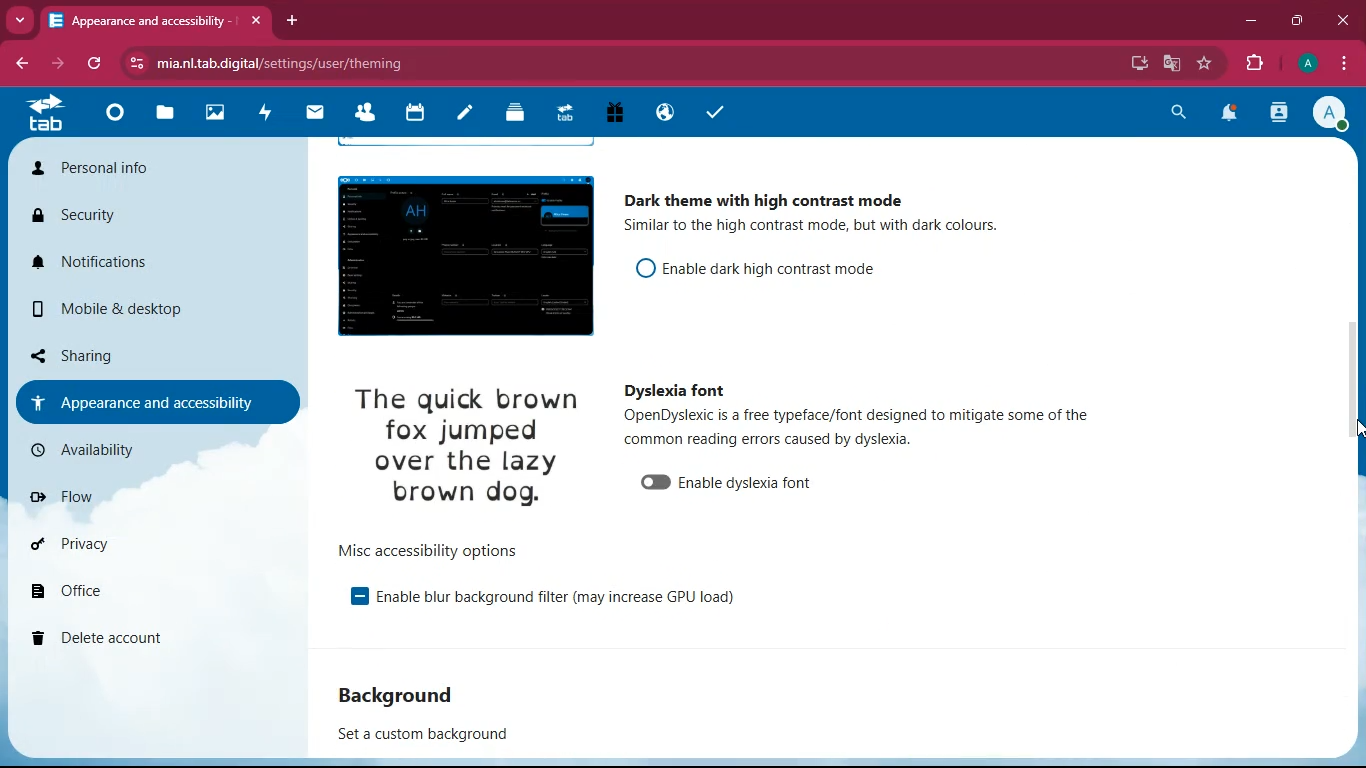 This screenshot has height=768, width=1366. What do you see at coordinates (1333, 114) in the screenshot?
I see `profile` at bounding box center [1333, 114].